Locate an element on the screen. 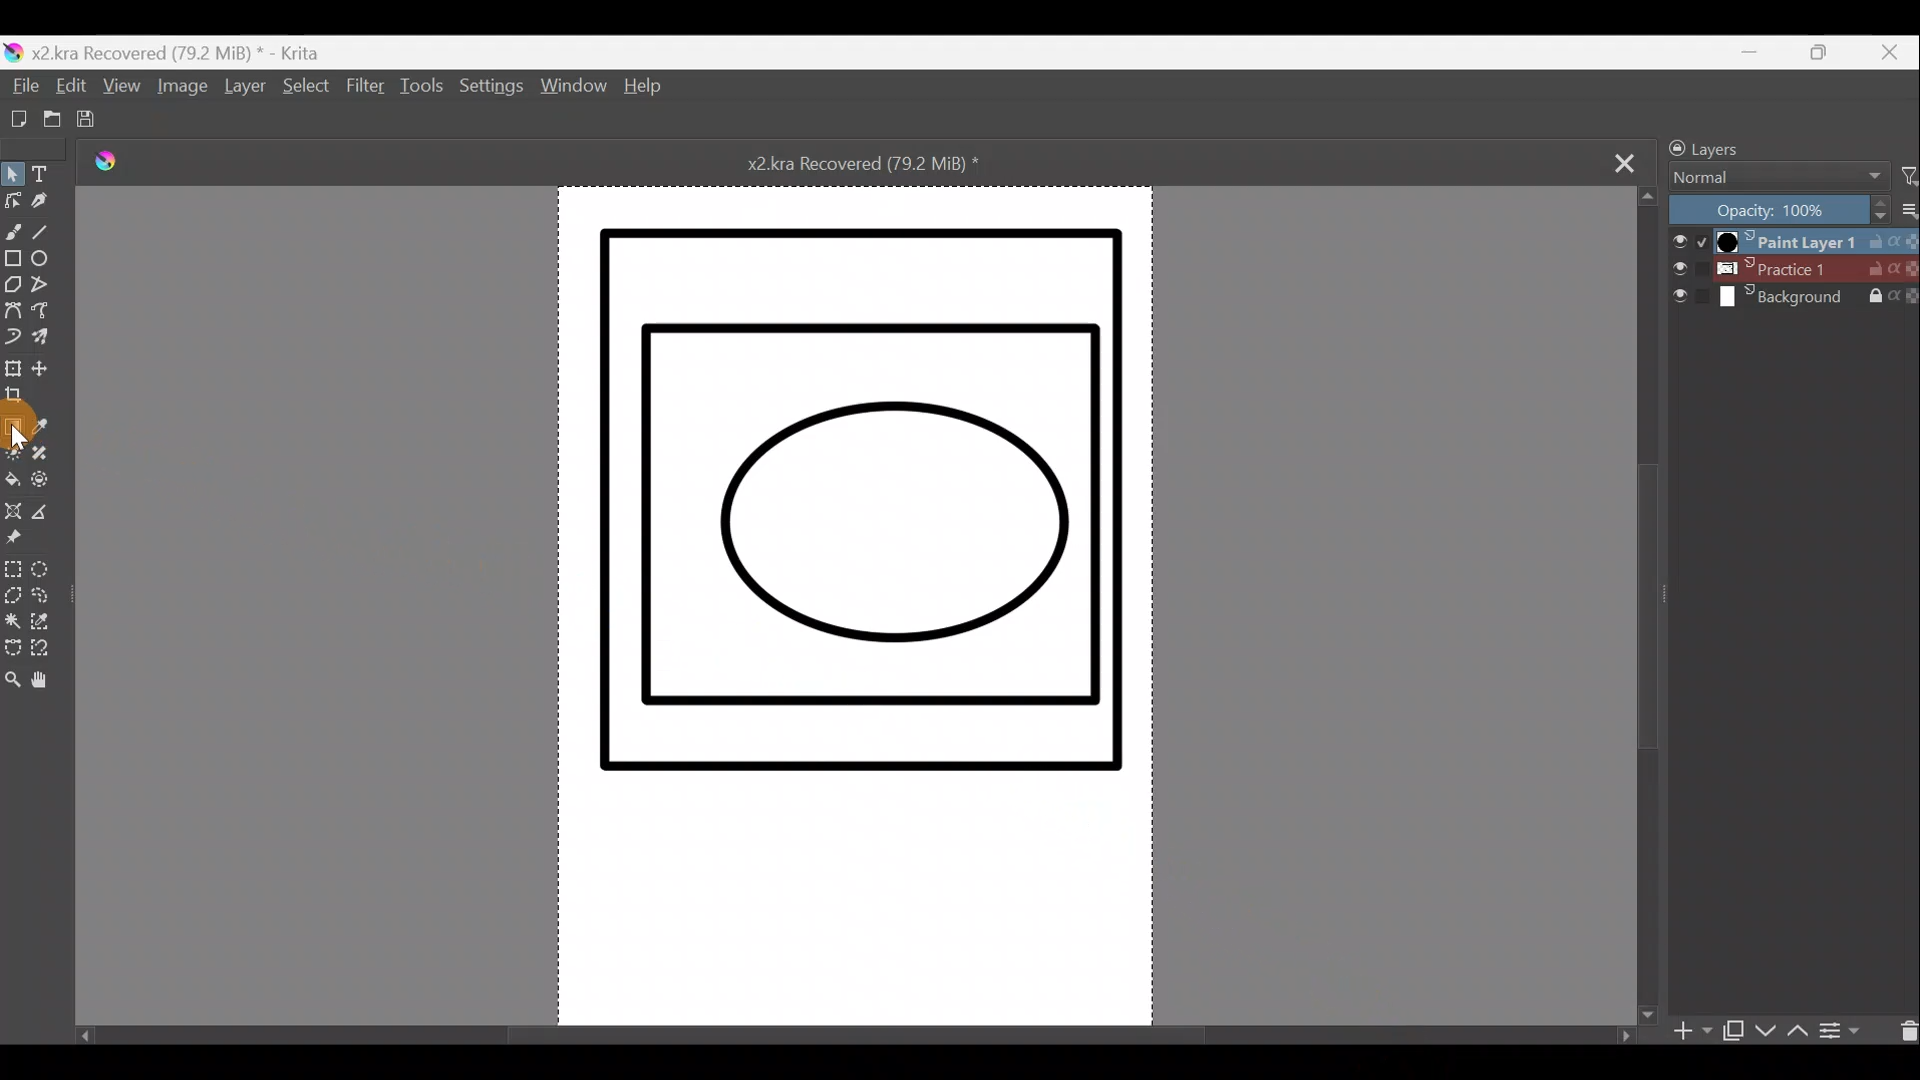 This screenshot has width=1920, height=1080. Similar colour selection tool is located at coordinates (45, 626).